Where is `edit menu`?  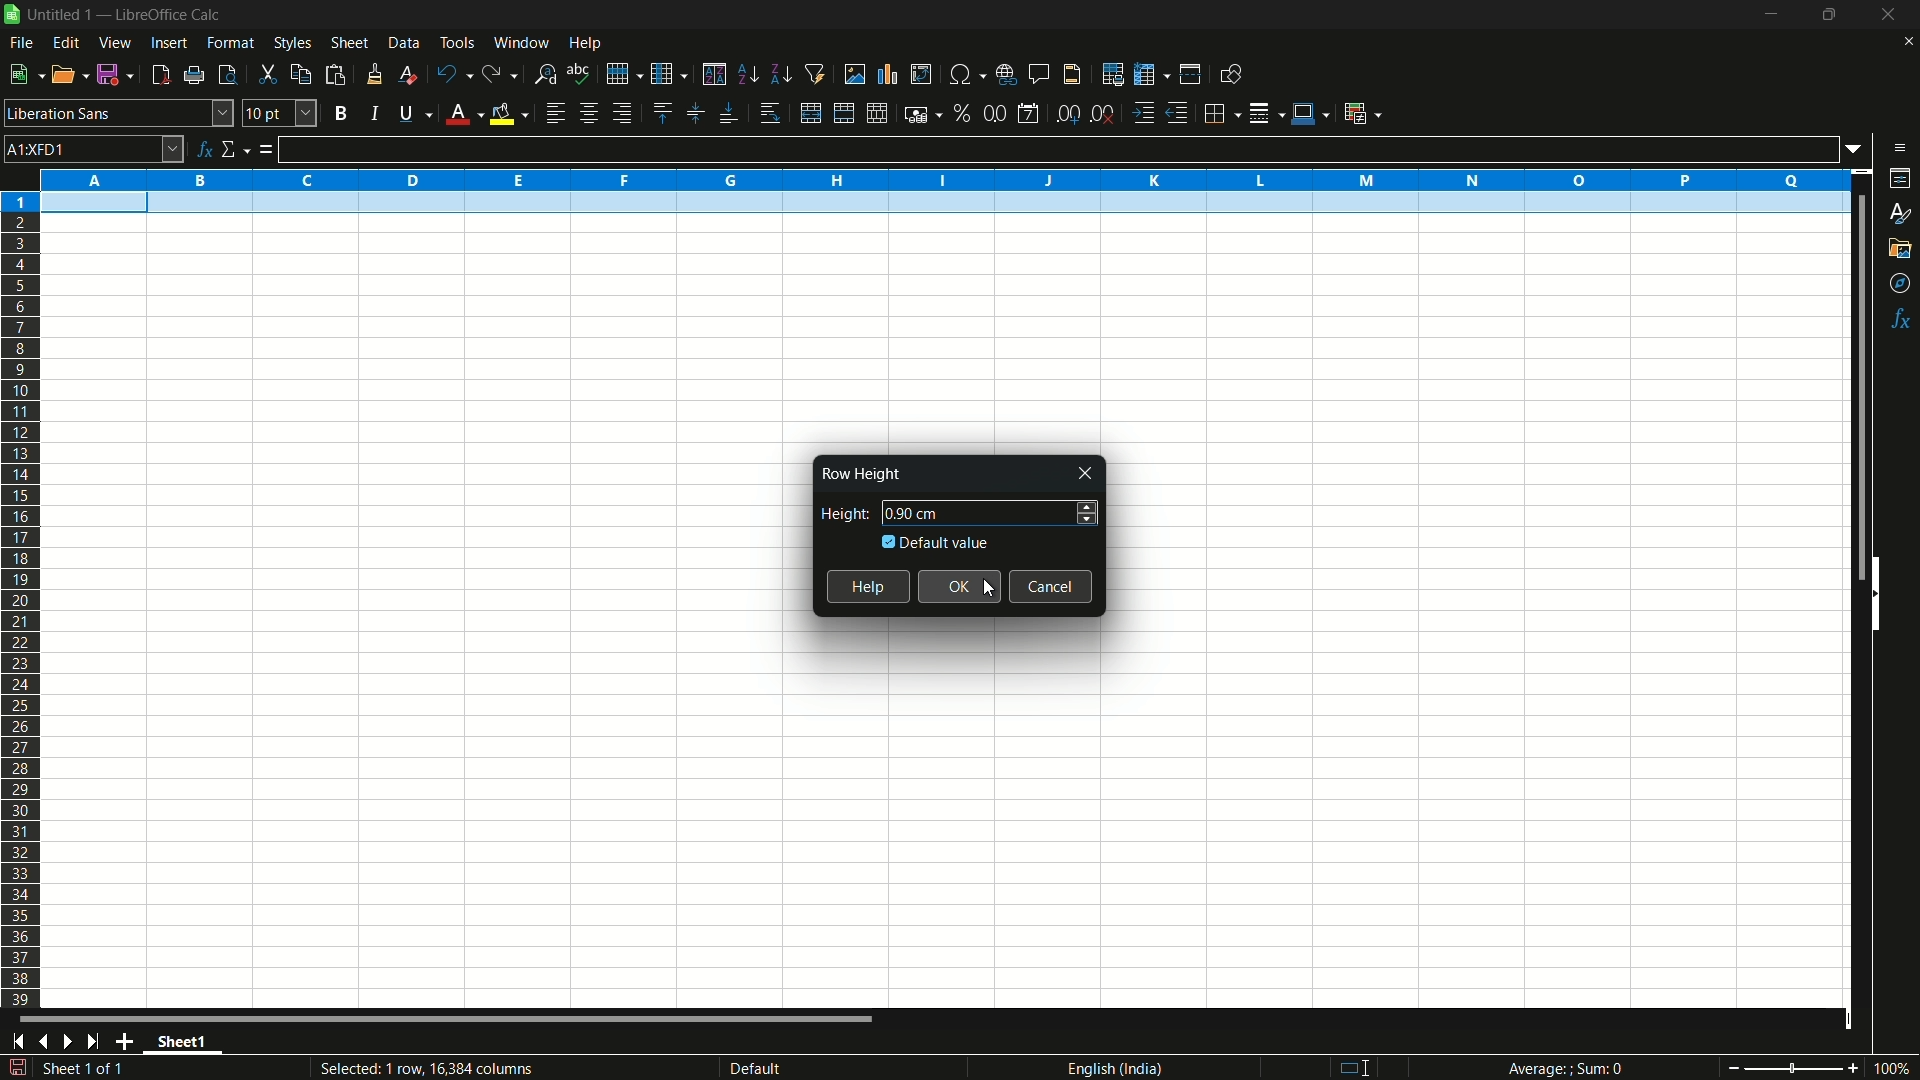
edit menu is located at coordinates (66, 42).